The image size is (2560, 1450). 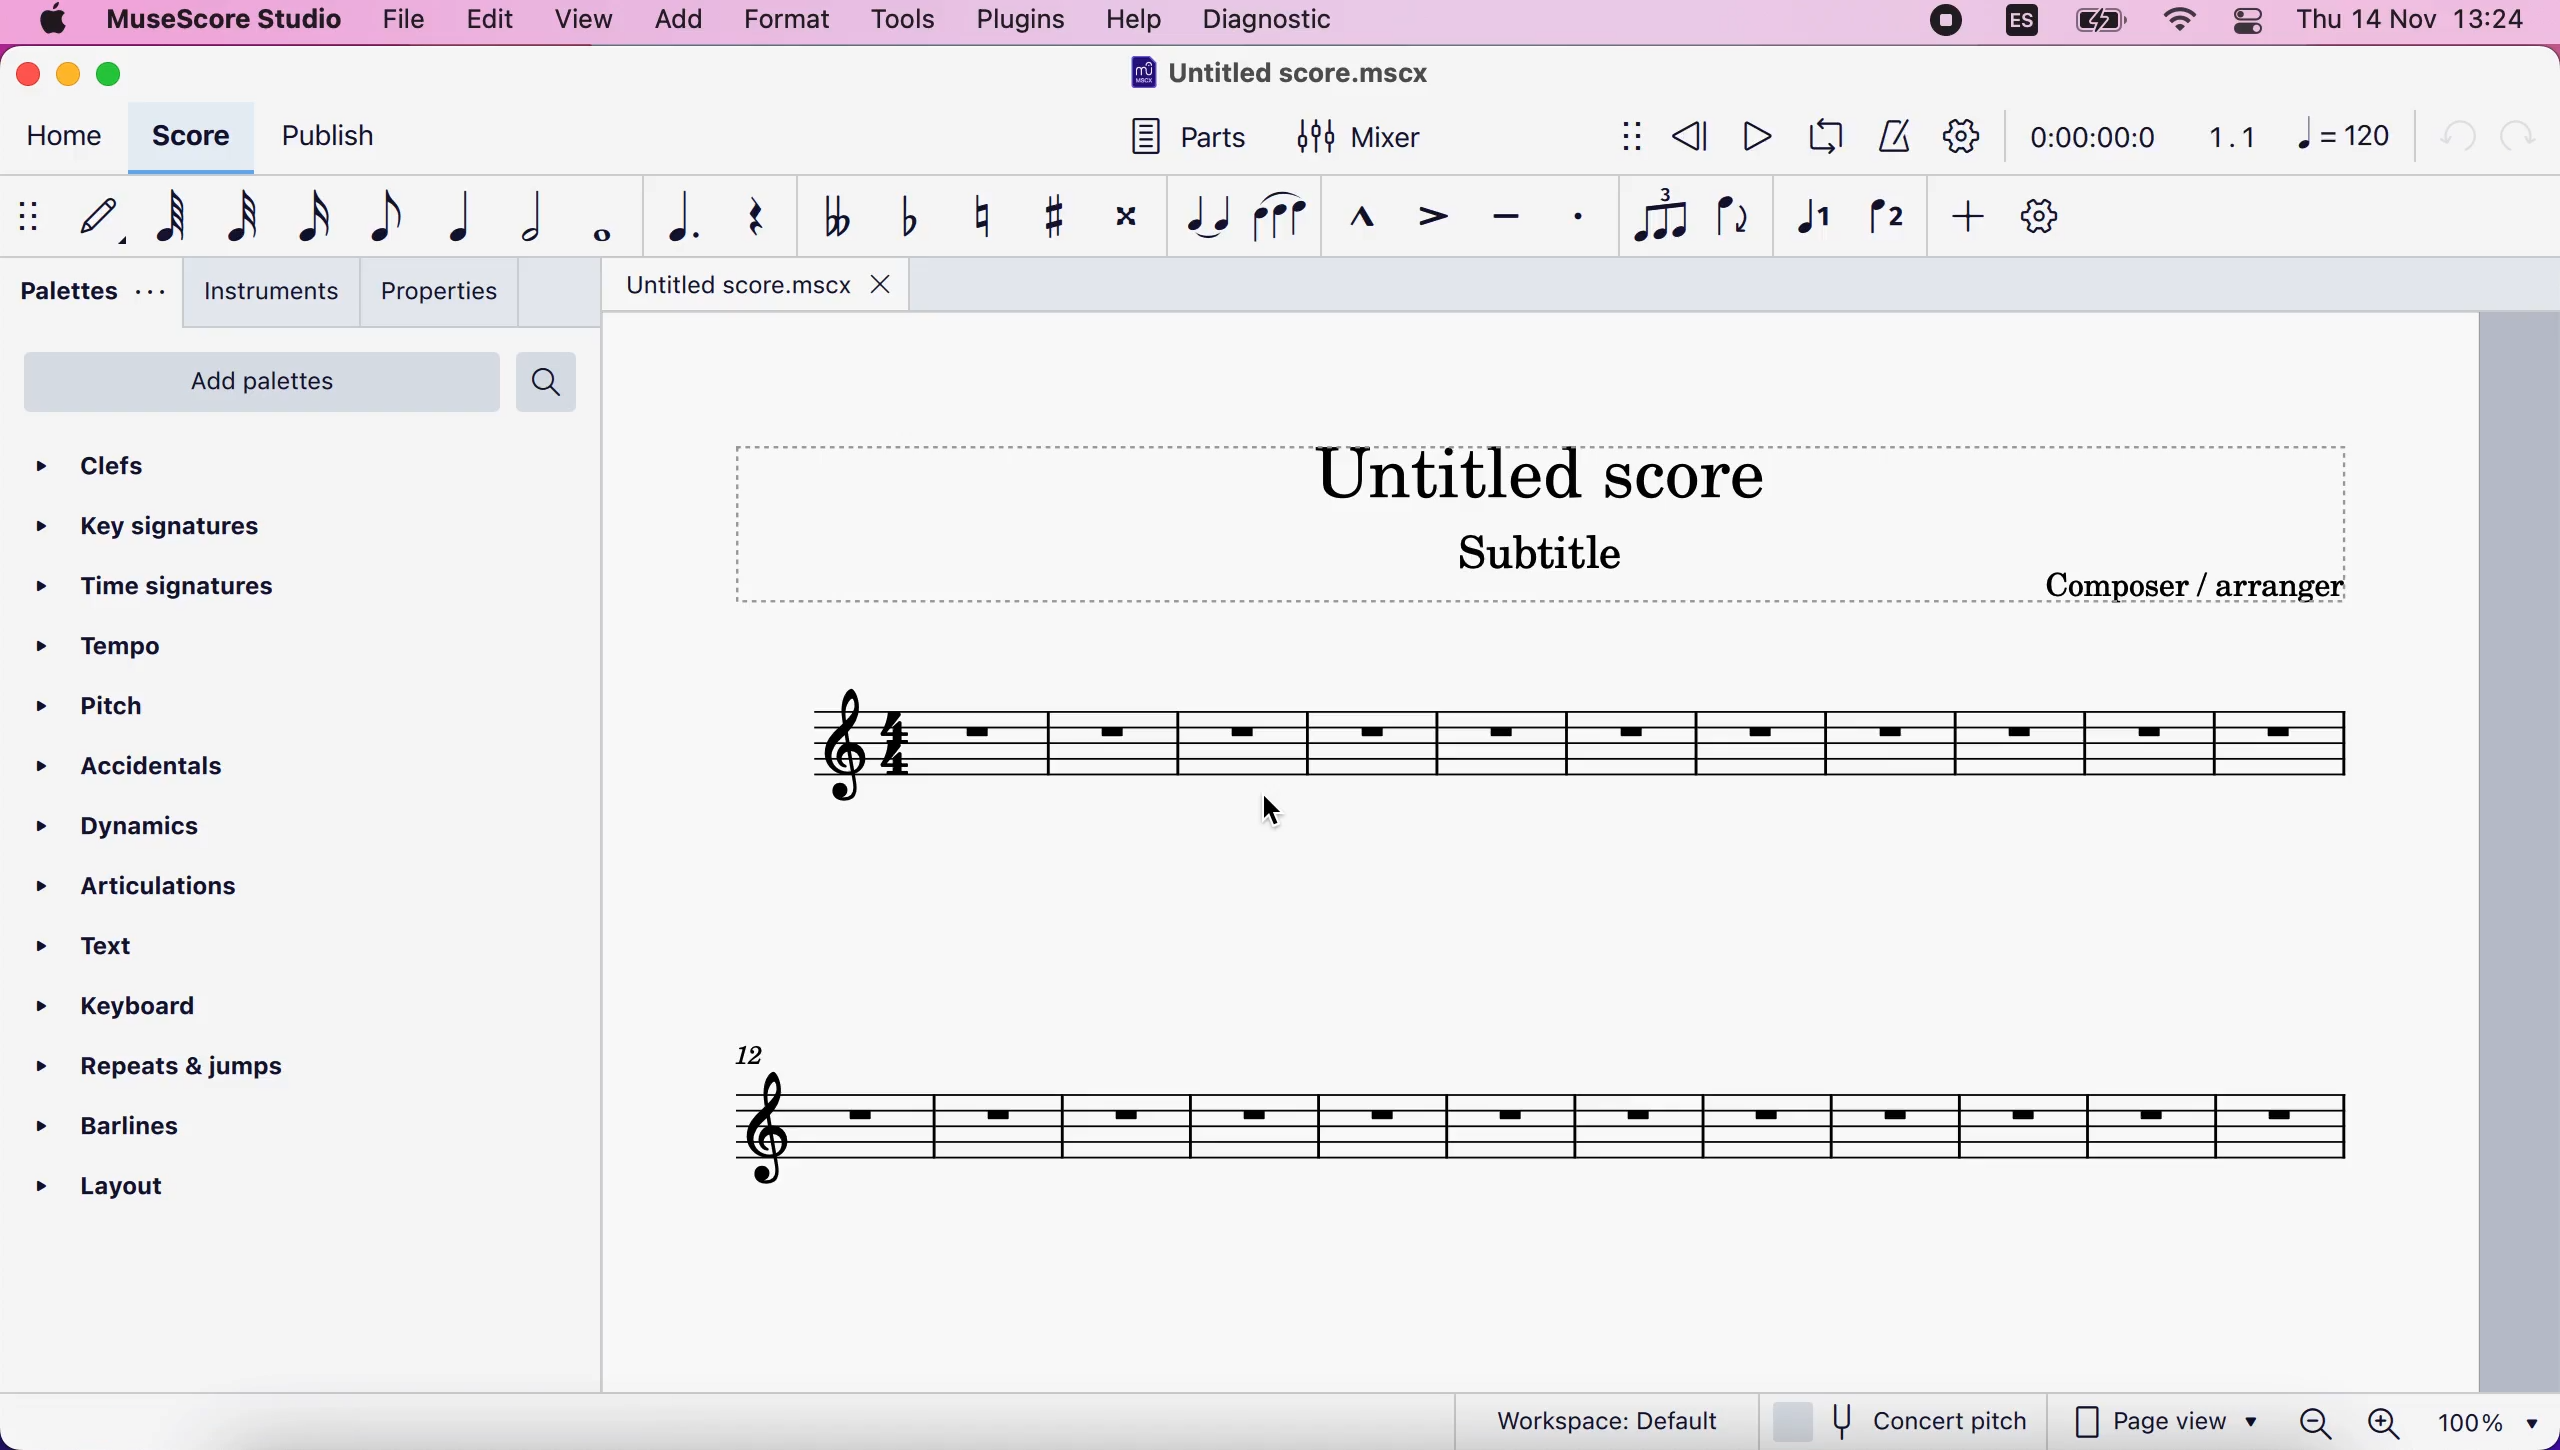 I want to click on augmentation dot, so click(x=669, y=212).